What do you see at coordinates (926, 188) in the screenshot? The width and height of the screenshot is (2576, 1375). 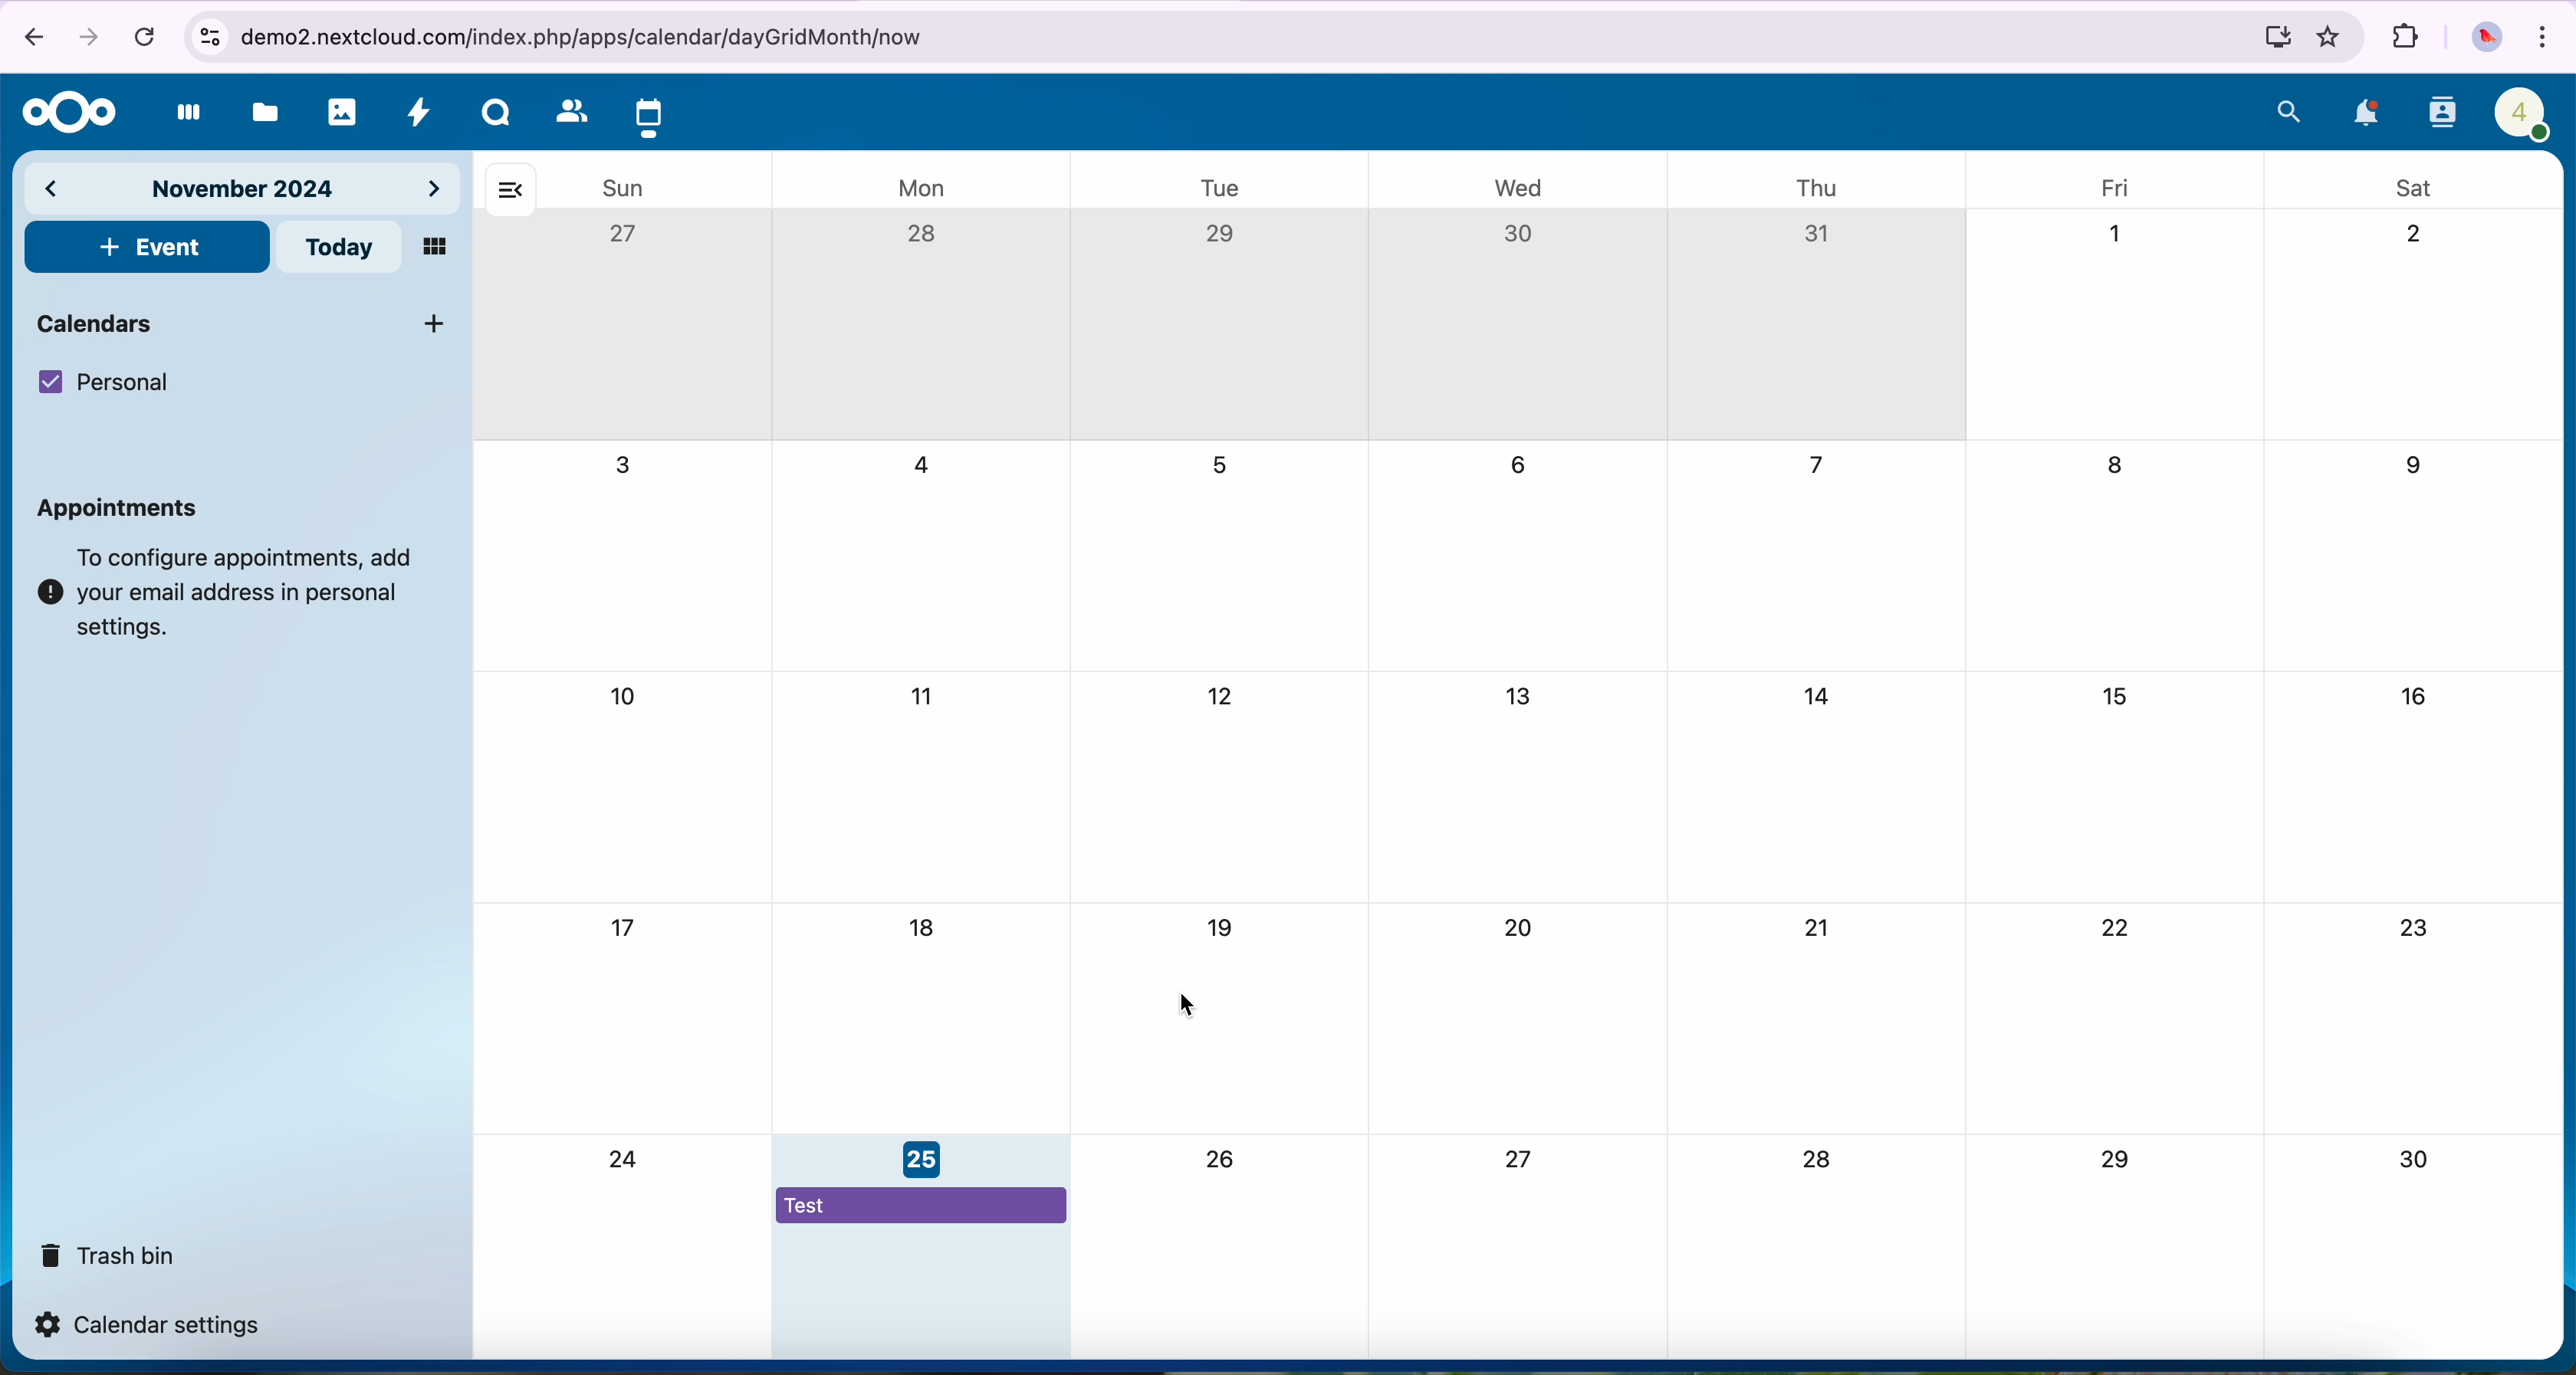 I see `mon` at bounding box center [926, 188].